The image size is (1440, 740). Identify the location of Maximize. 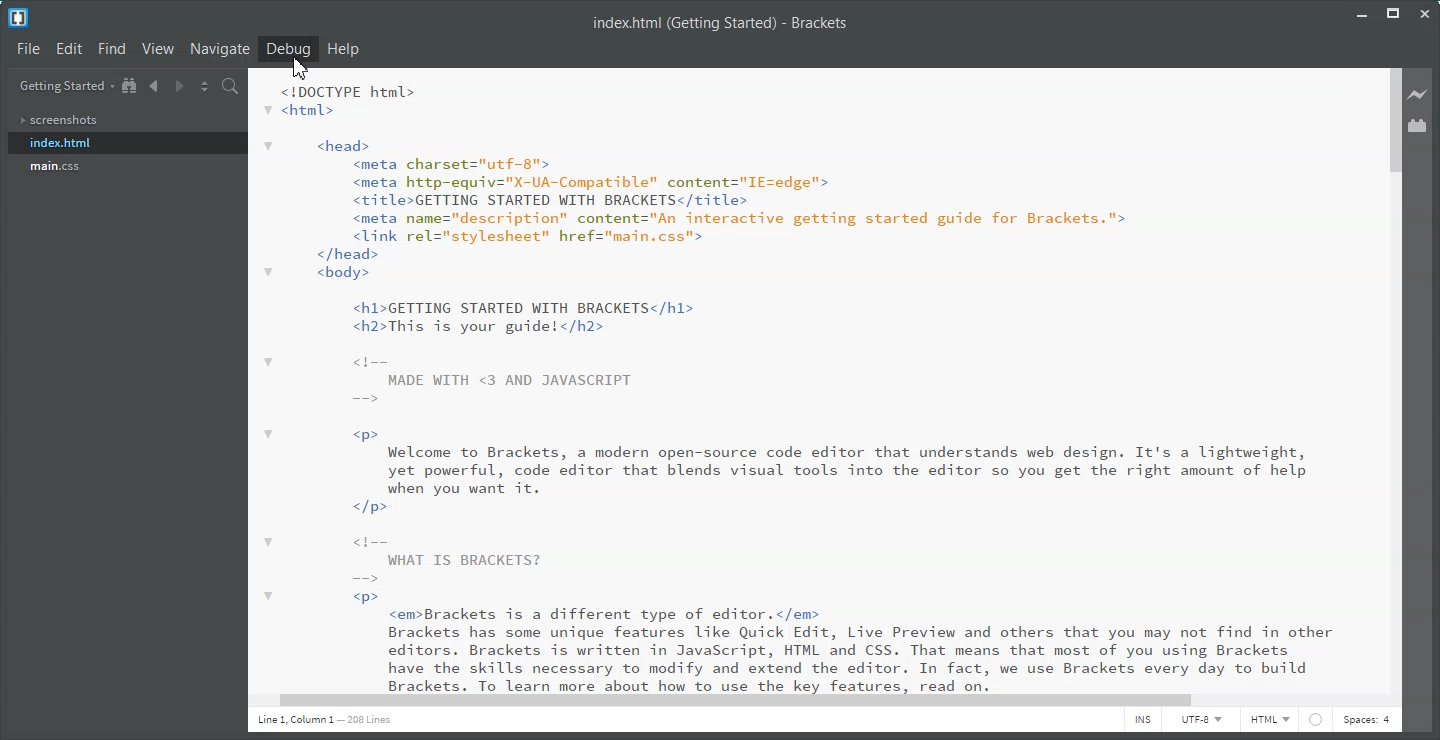
(1393, 13).